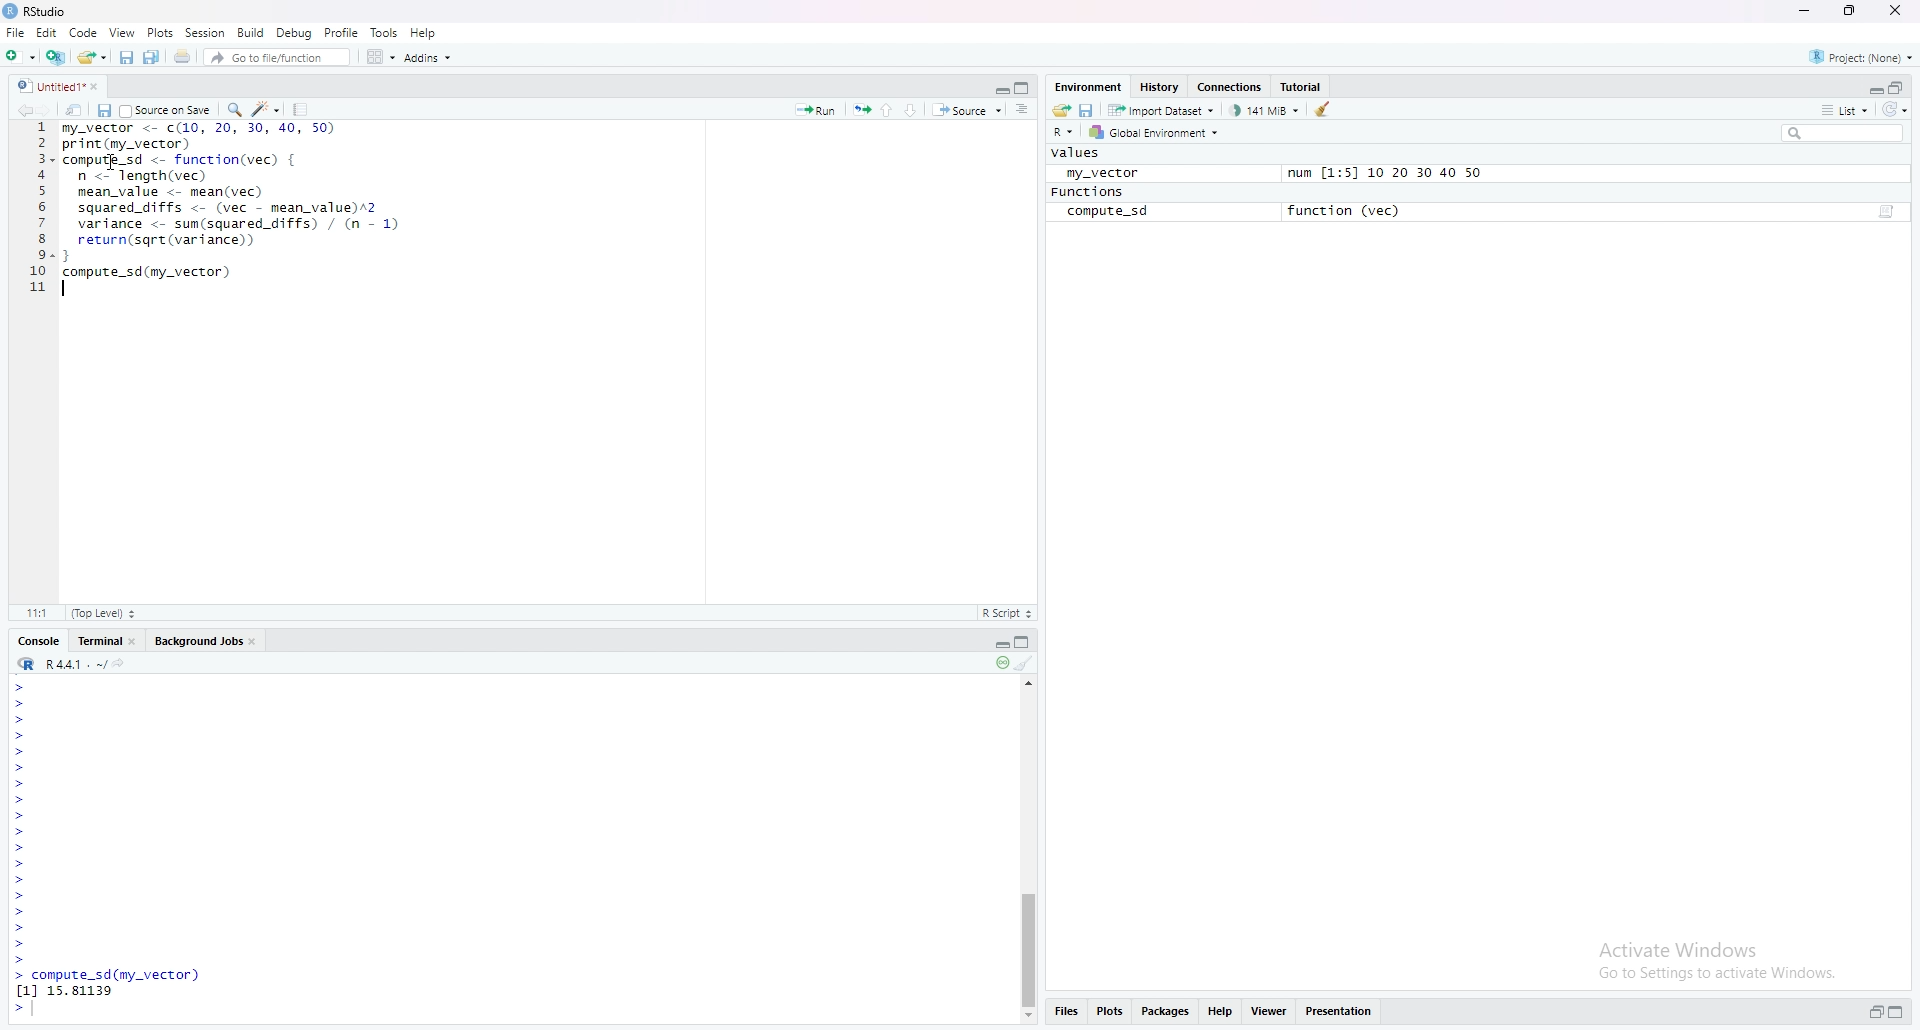  Describe the element at coordinates (1162, 109) in the screenshot. I see `Import Dataset` at that location.